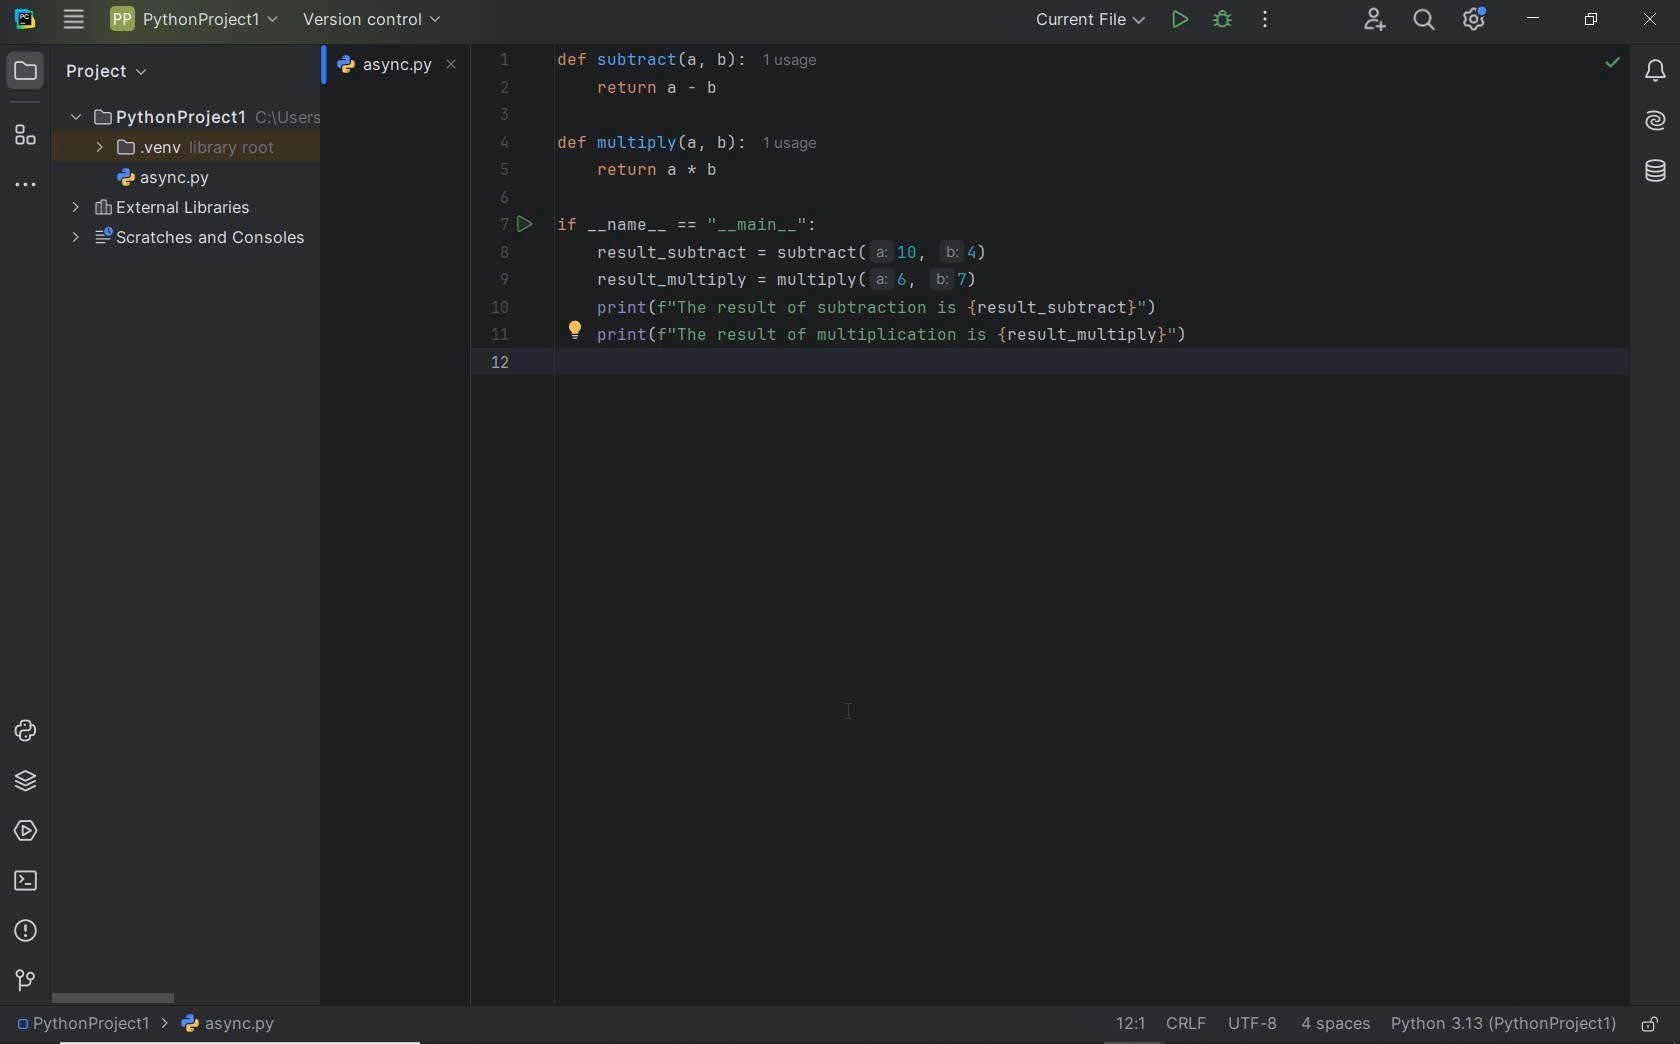  Describe the element at coordinates (1265, 21) in the screenshot. I see `more actions` at that location.